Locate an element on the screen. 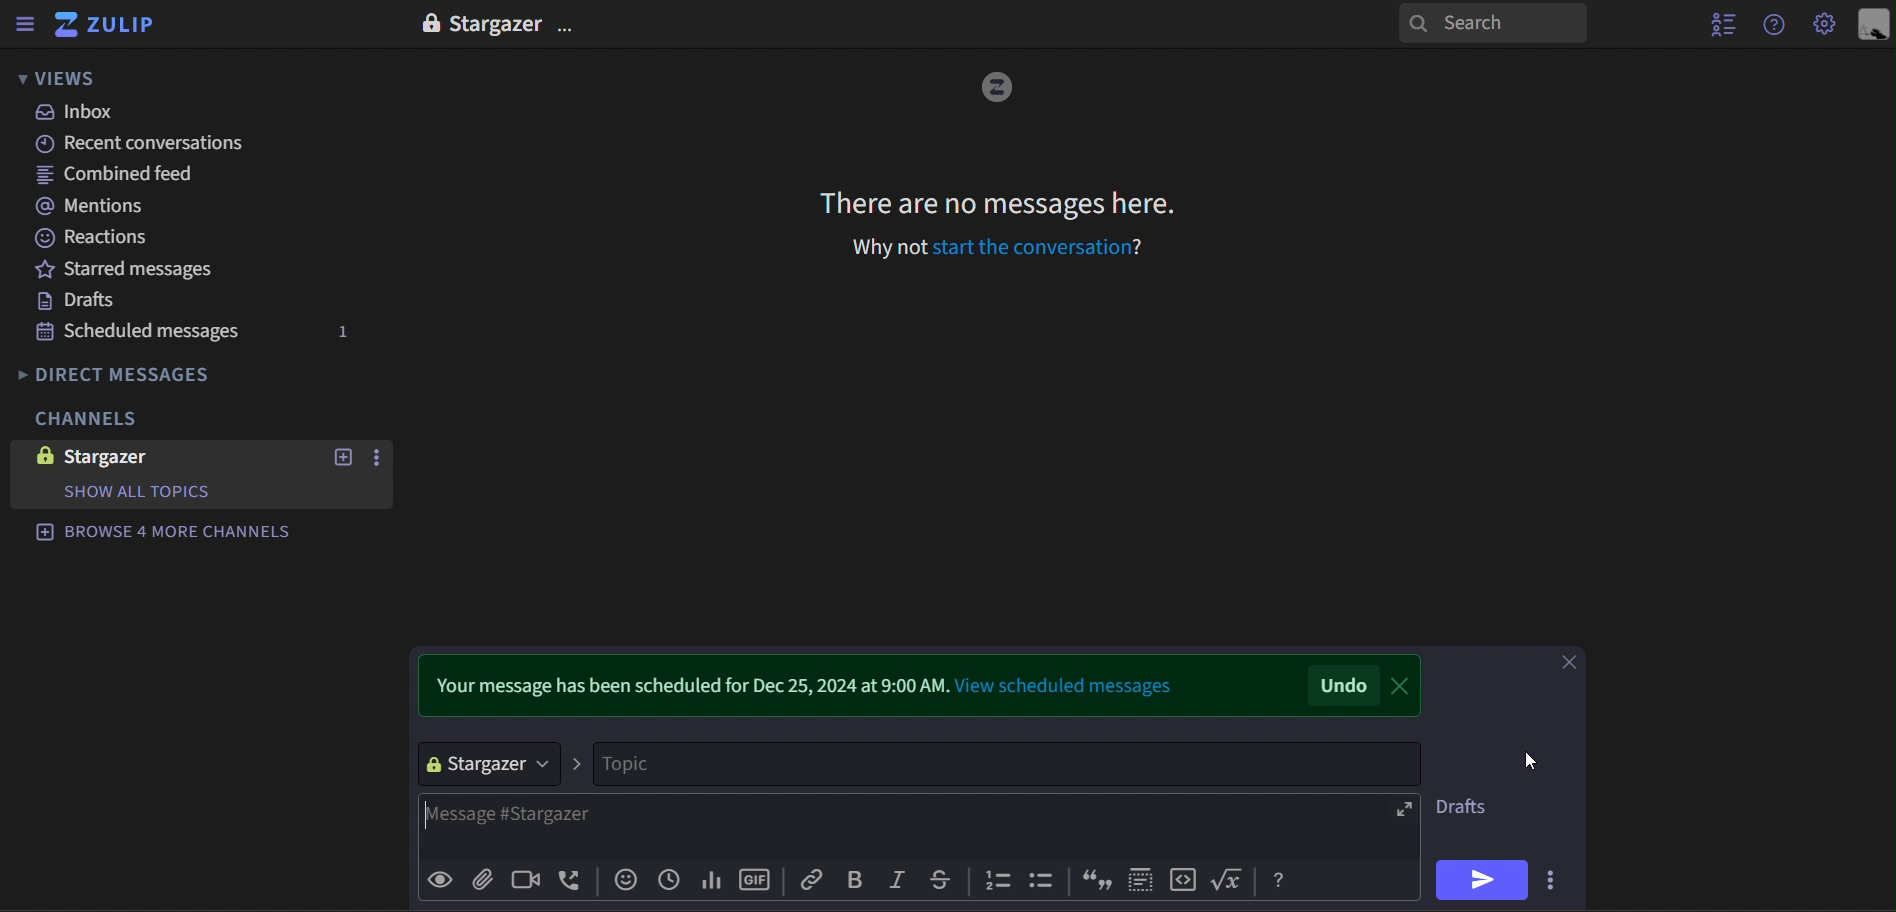  personal menu is located at coordinates (1871, 24).